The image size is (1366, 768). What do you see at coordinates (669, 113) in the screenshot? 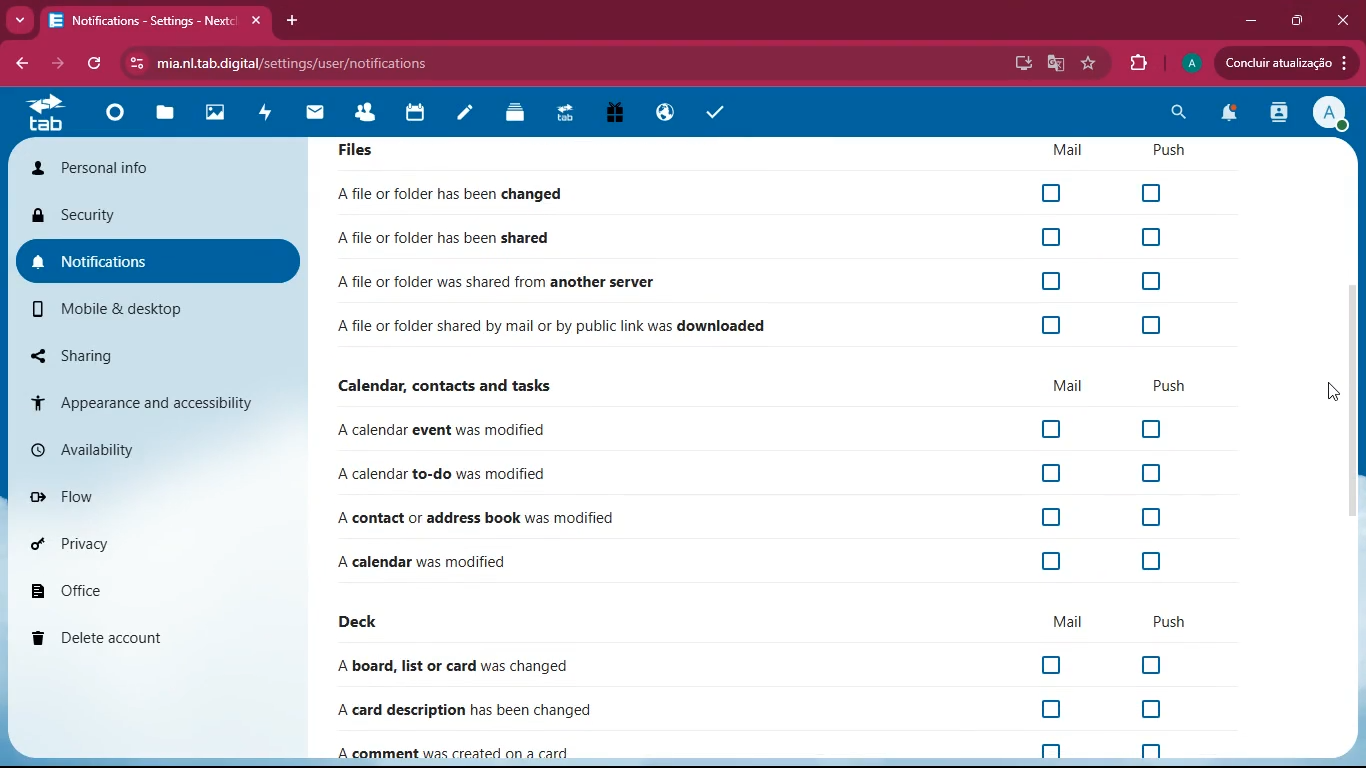
I see `public` at bounding box center [669, 113].